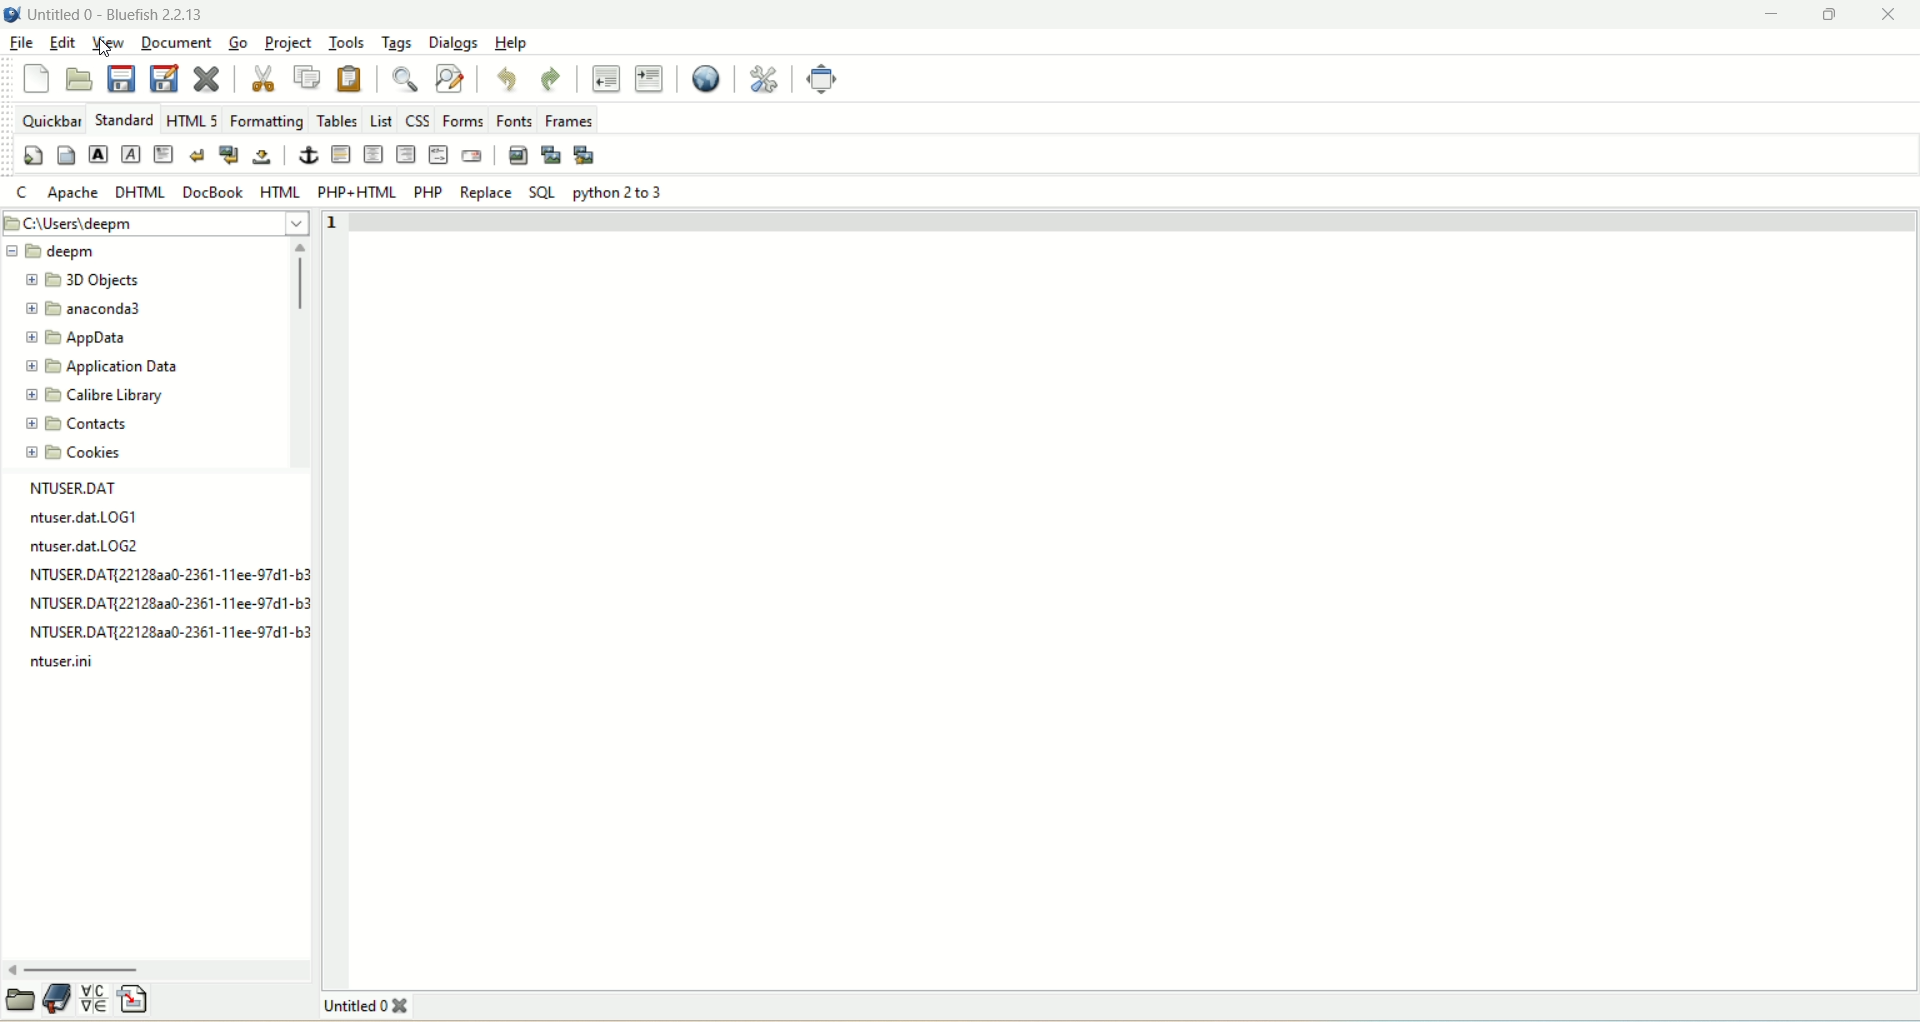 The height and width of the screenshot is (1022, 1920). Describe the element at coordinates (101, 366) in the screenshot. I see `application` at that location.